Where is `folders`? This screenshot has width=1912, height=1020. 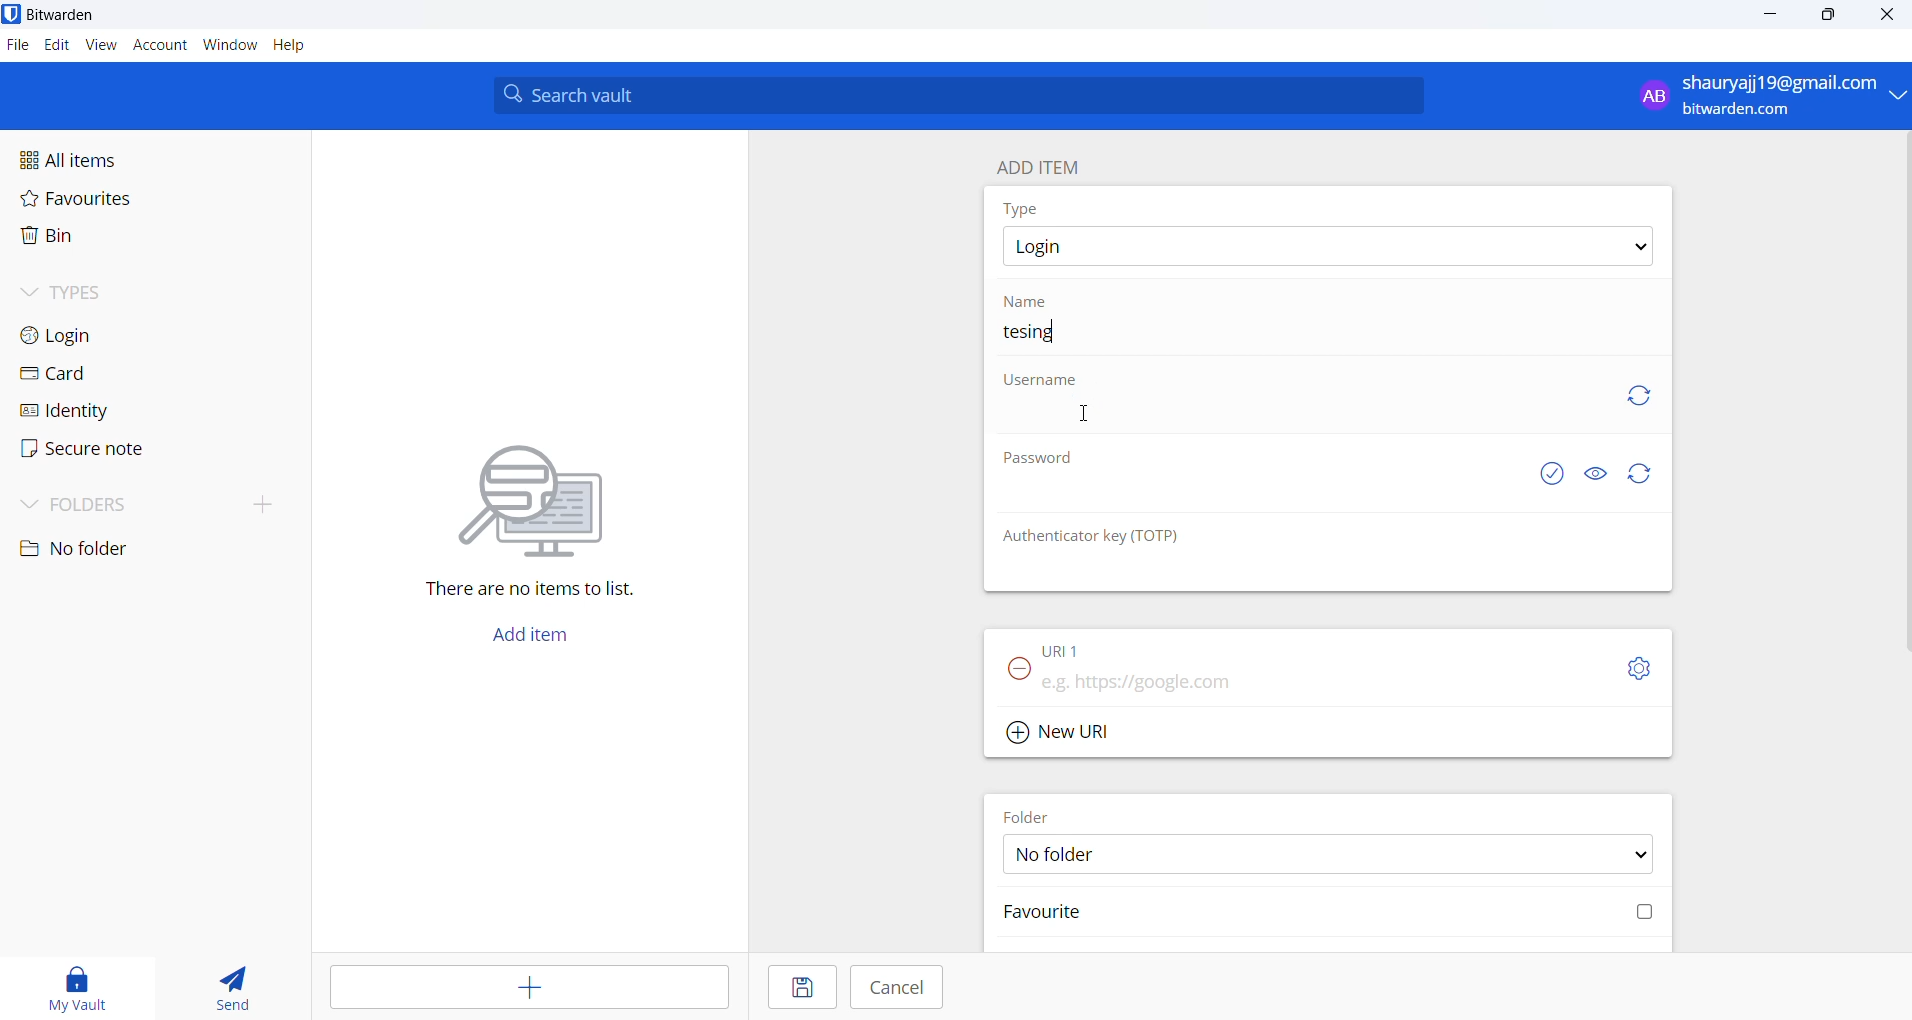
folders is located at coordinates (120, 507).